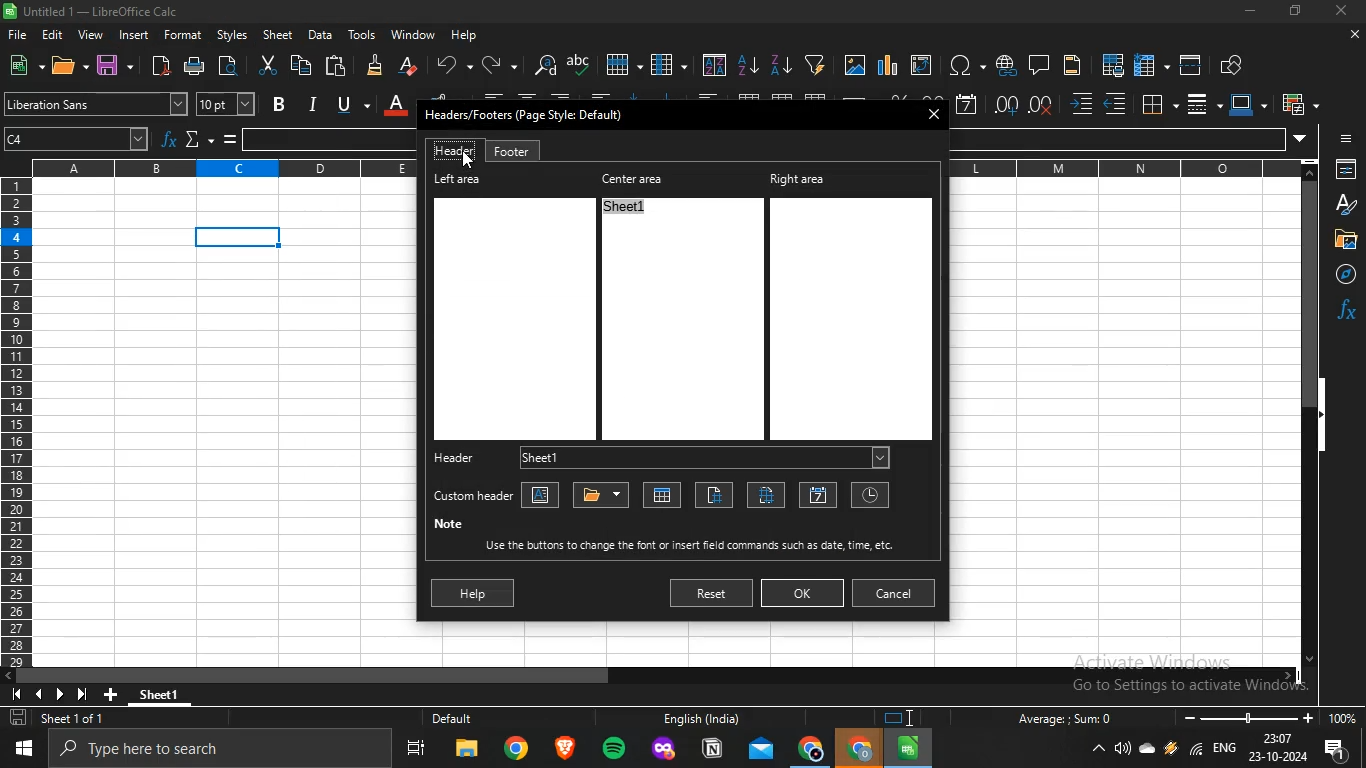 The image size is (1366, 768). Describe the element at coordinates (579, 64) in the screenshot. I see `spelling` at that location.